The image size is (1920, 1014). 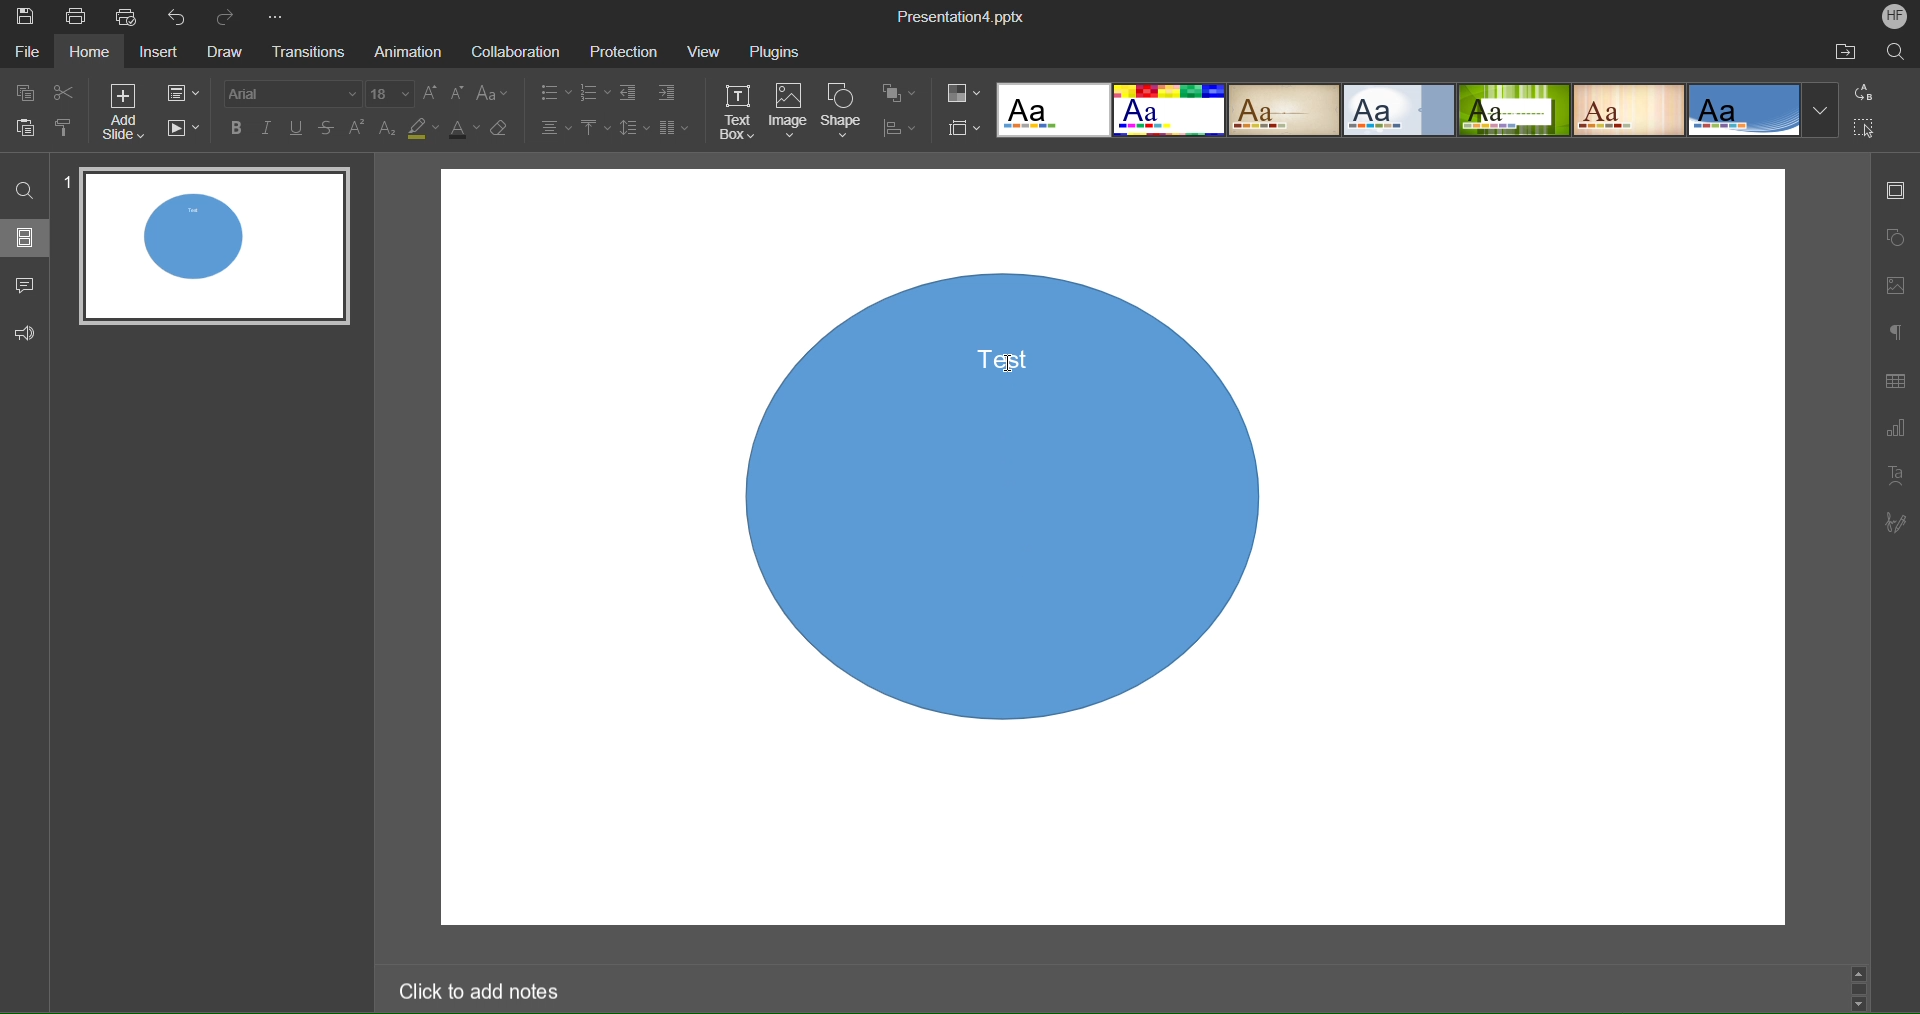 What do you see at coordinates (93, 55) in the screenshot?
I see `Home` at bounding box center [93, 55].